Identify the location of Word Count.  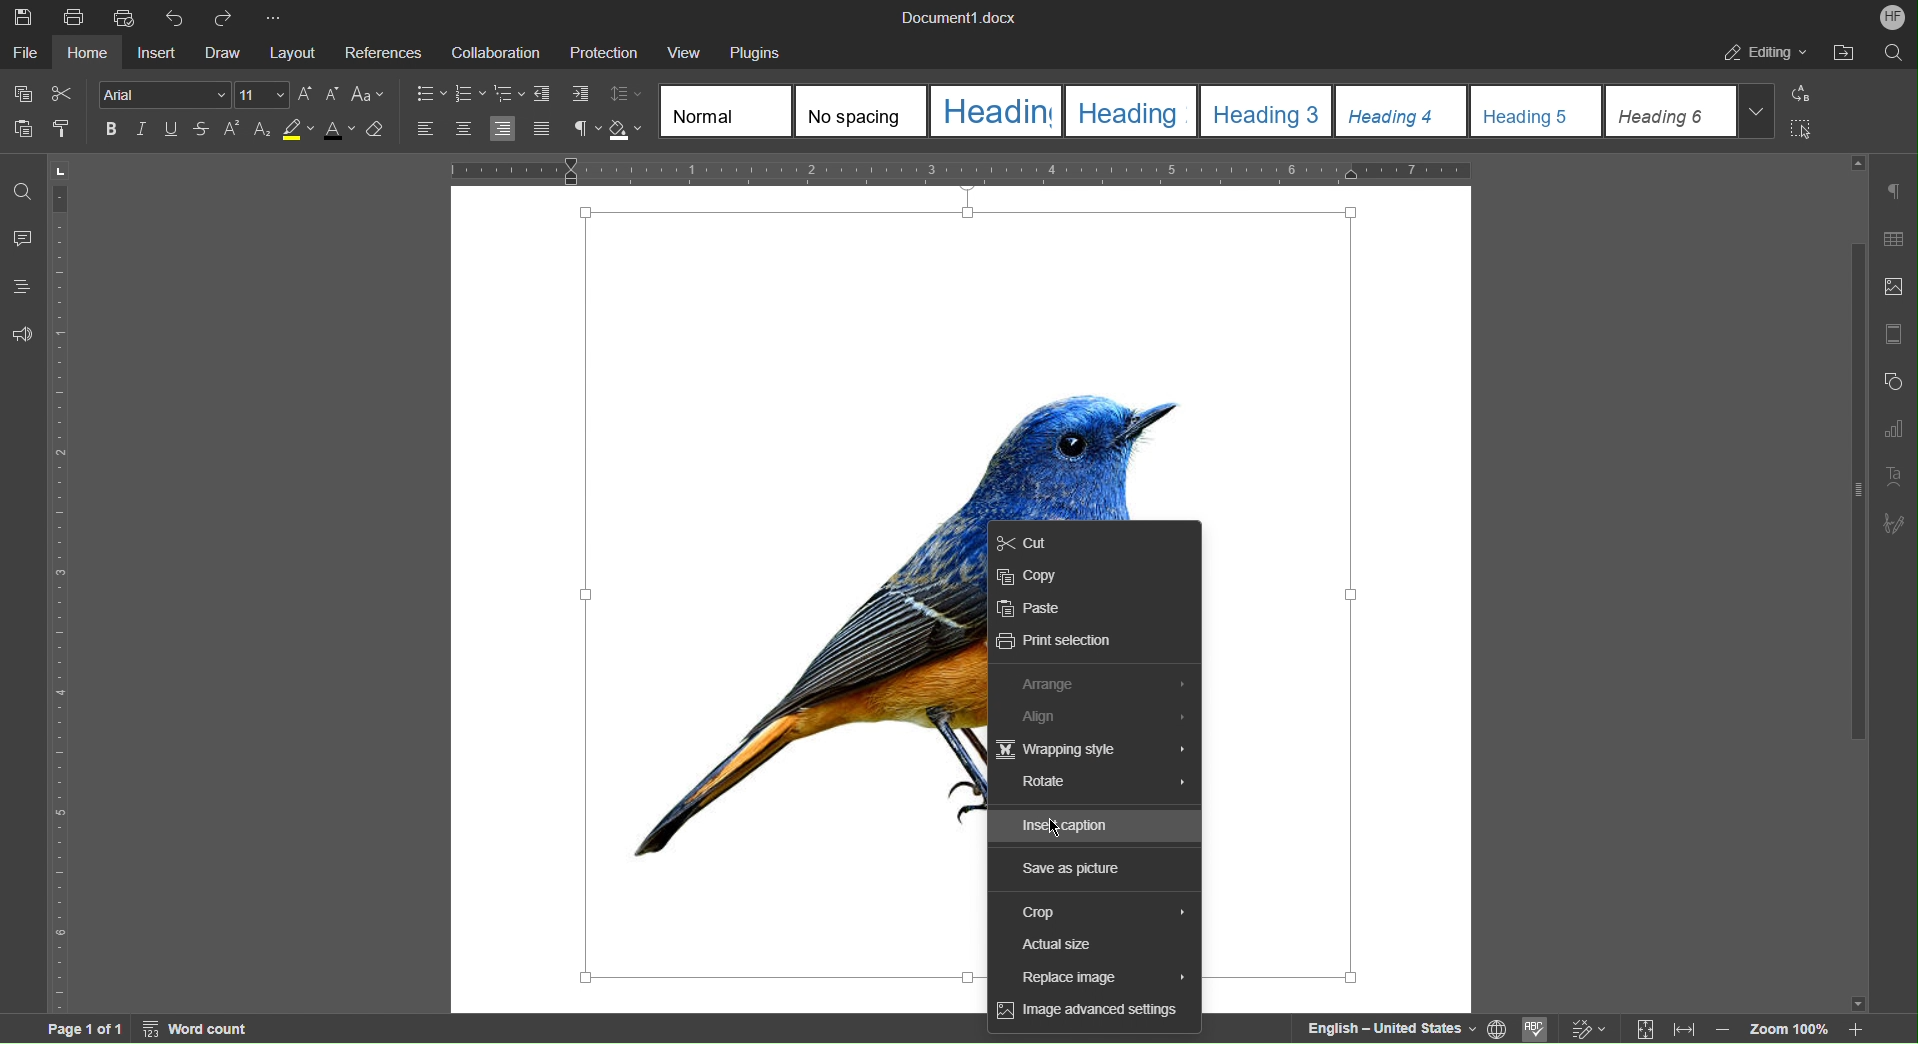
(200, 1029).